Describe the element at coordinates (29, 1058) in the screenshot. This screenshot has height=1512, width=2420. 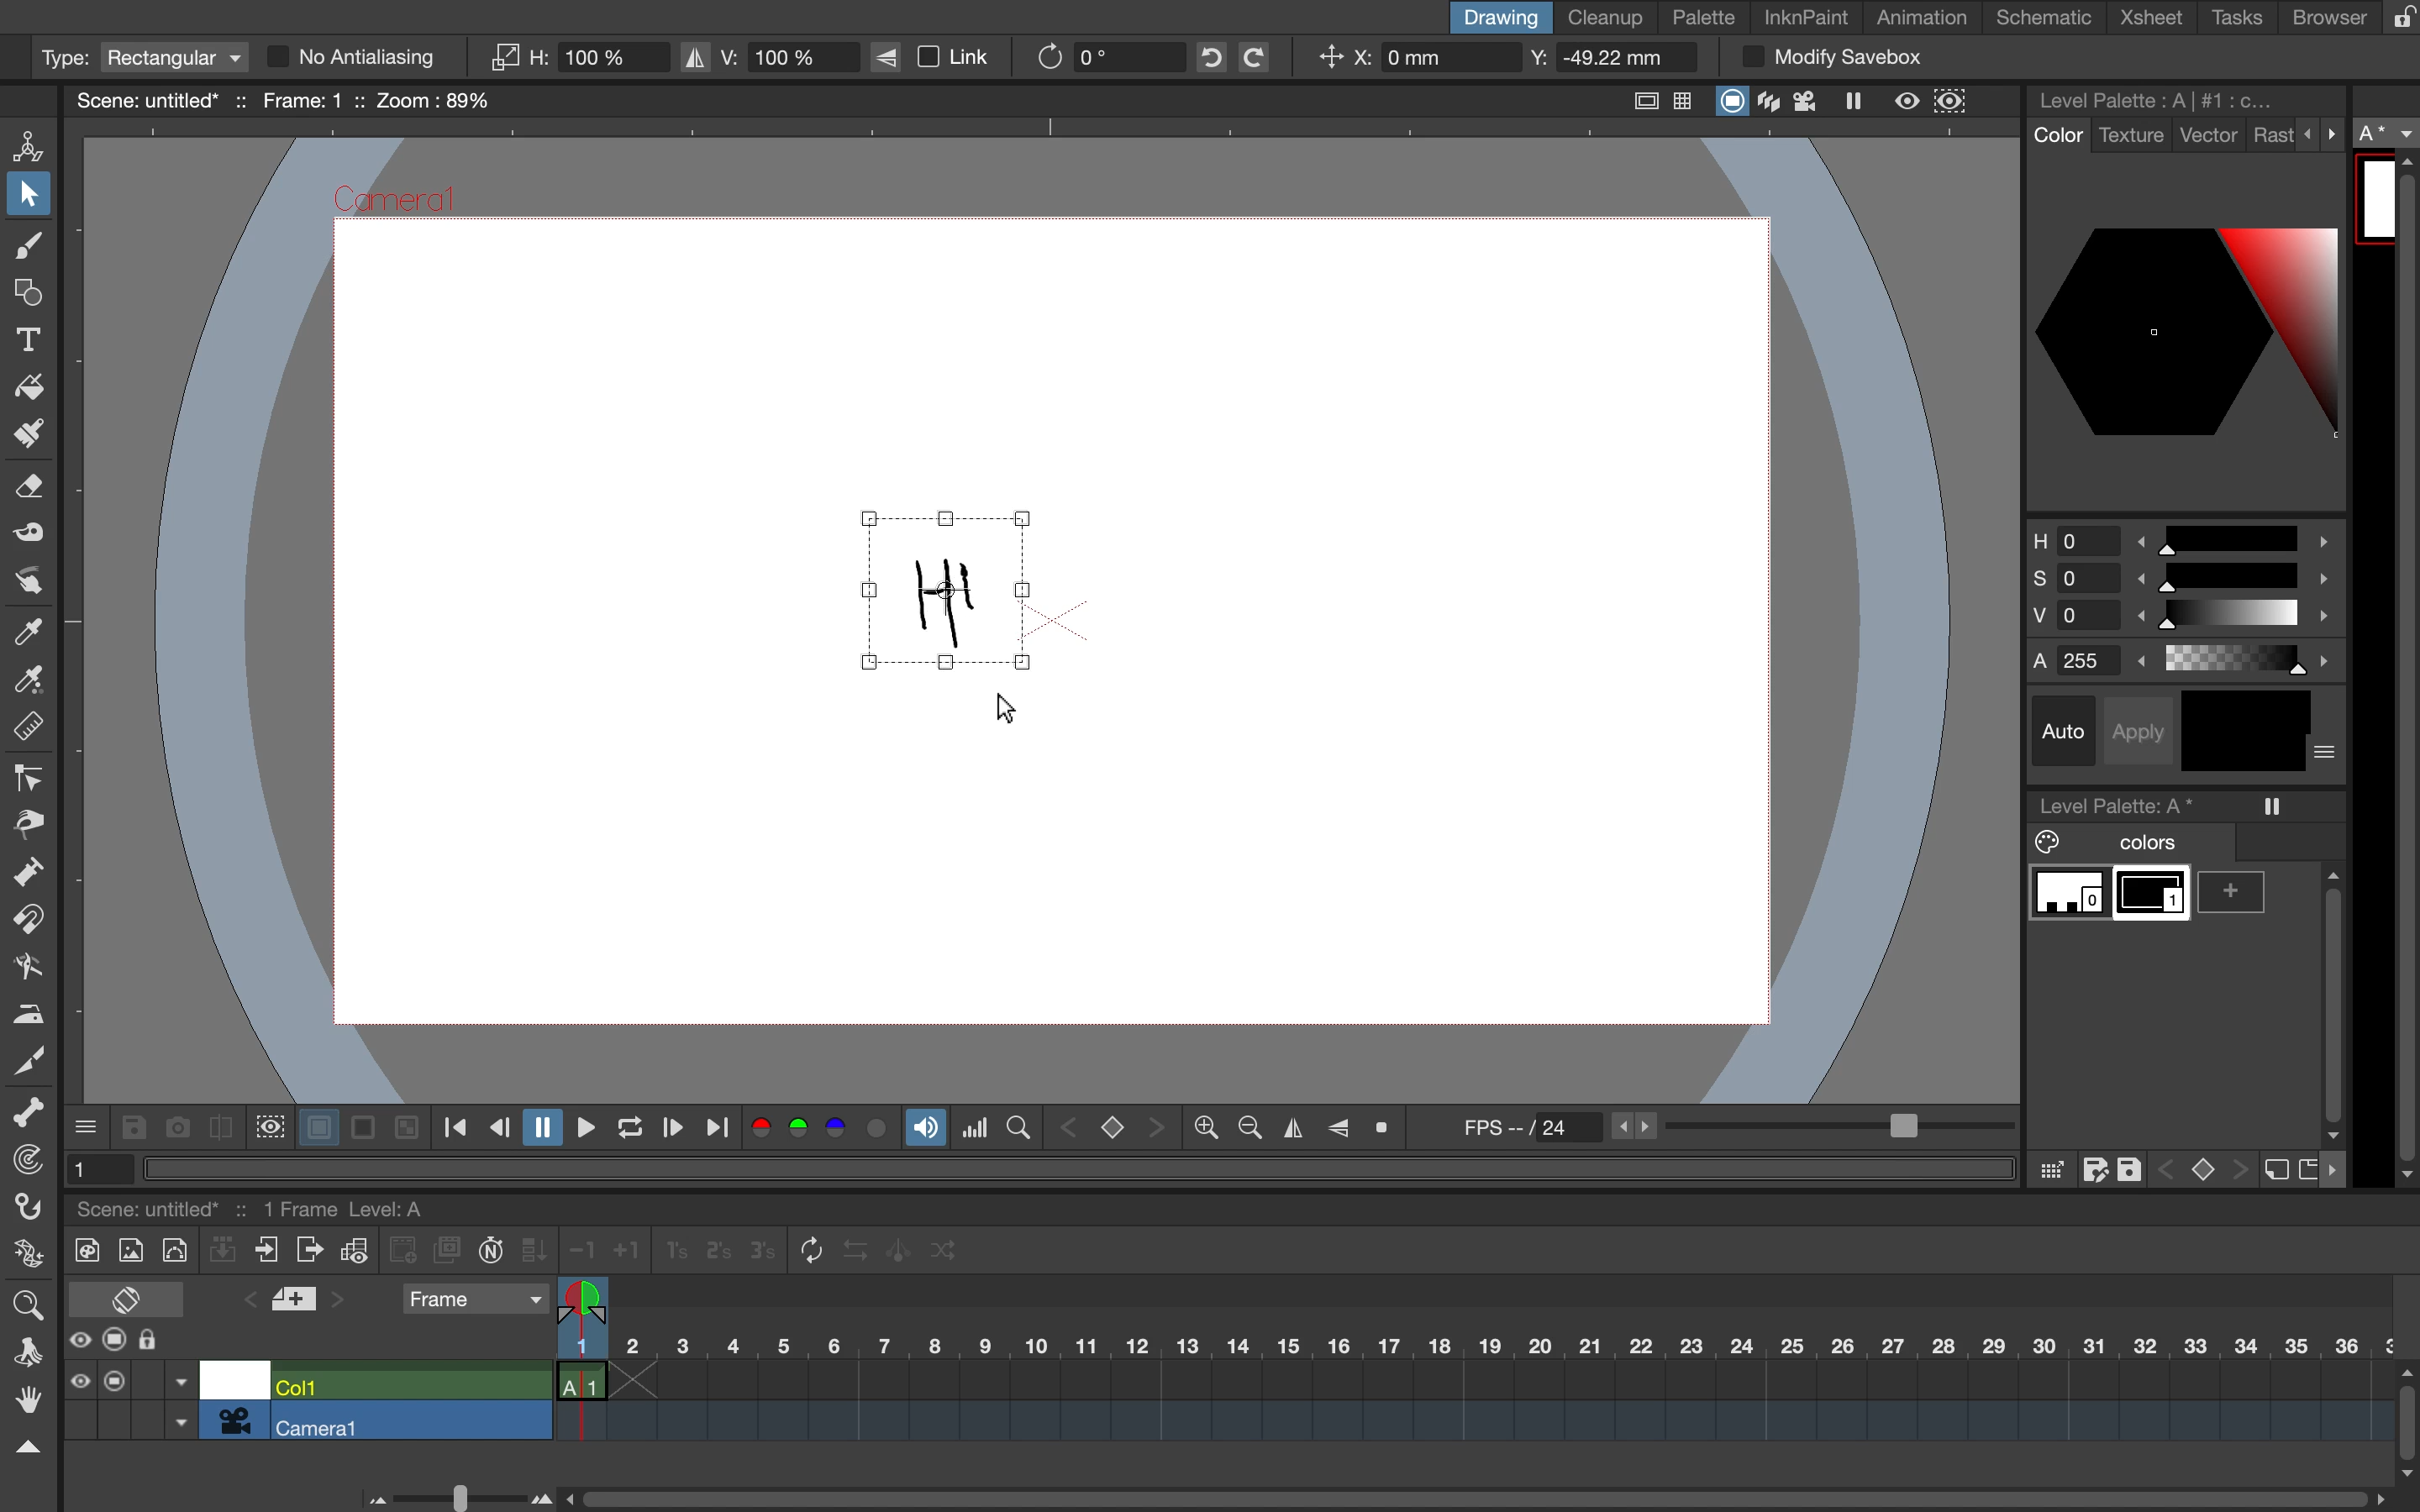
I see `cutter tool` at that location.